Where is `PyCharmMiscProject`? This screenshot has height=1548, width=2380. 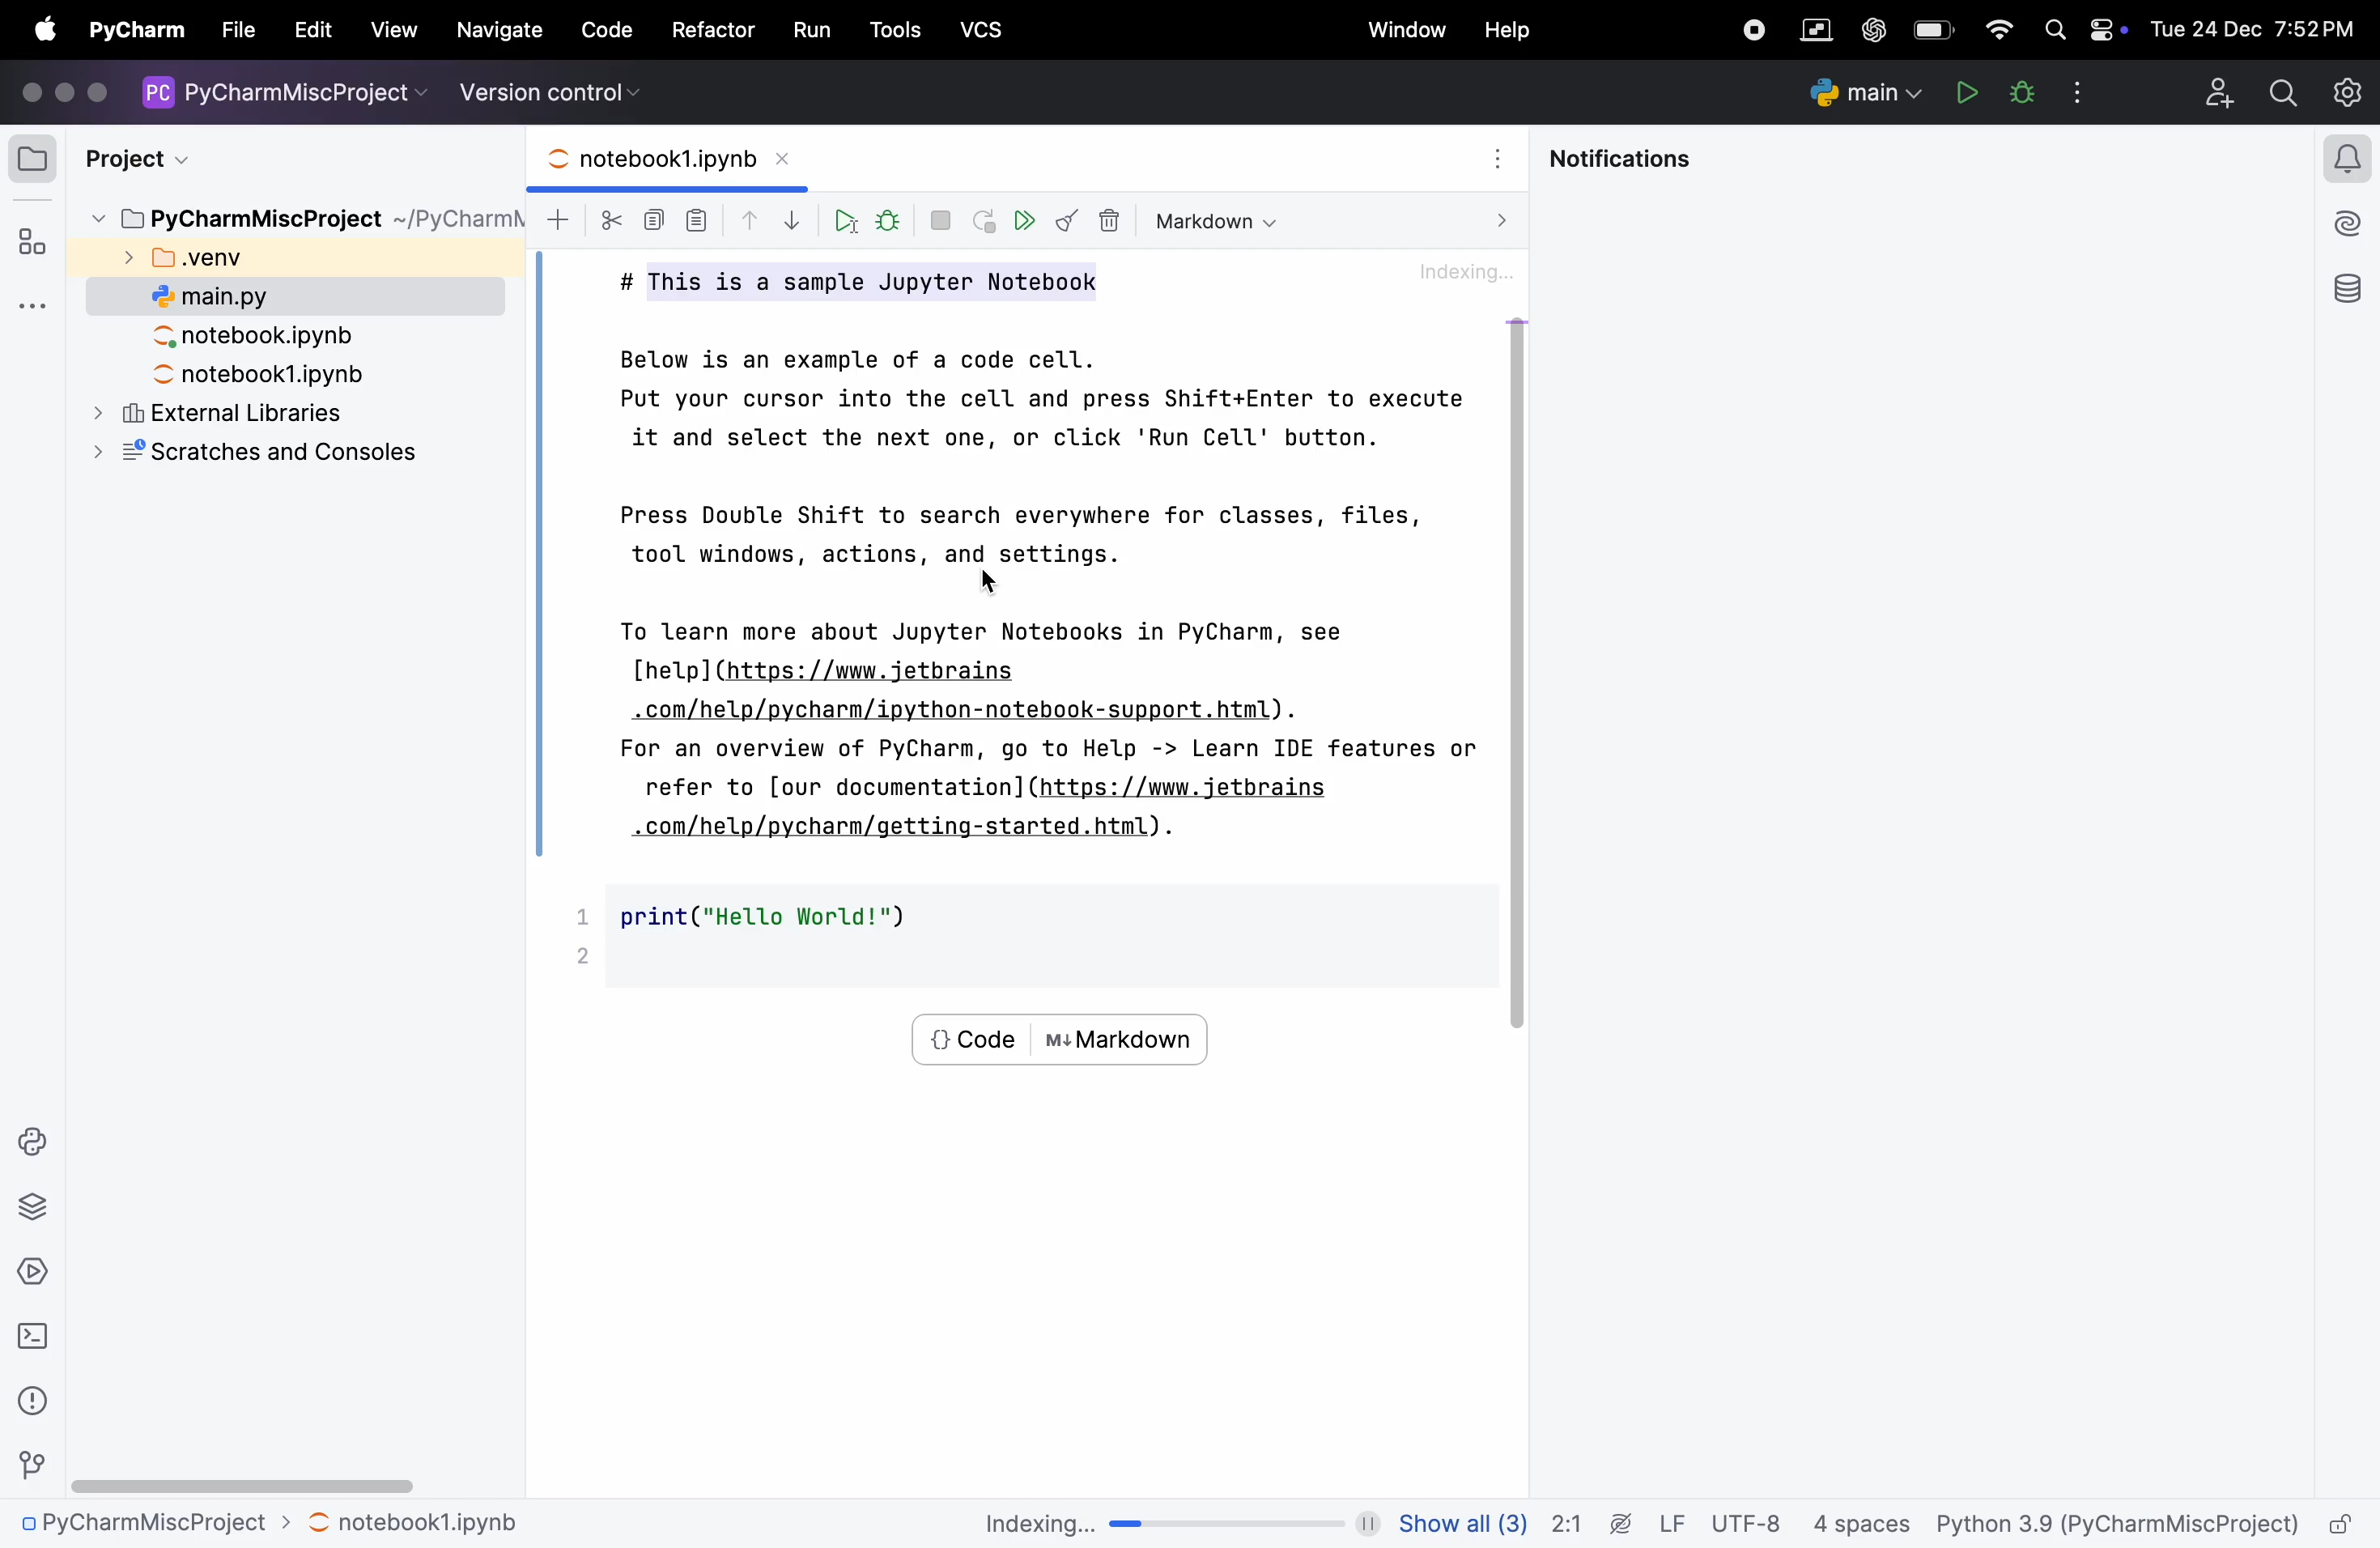 PyCharmMiscProject is located at coordinates (270, 94).